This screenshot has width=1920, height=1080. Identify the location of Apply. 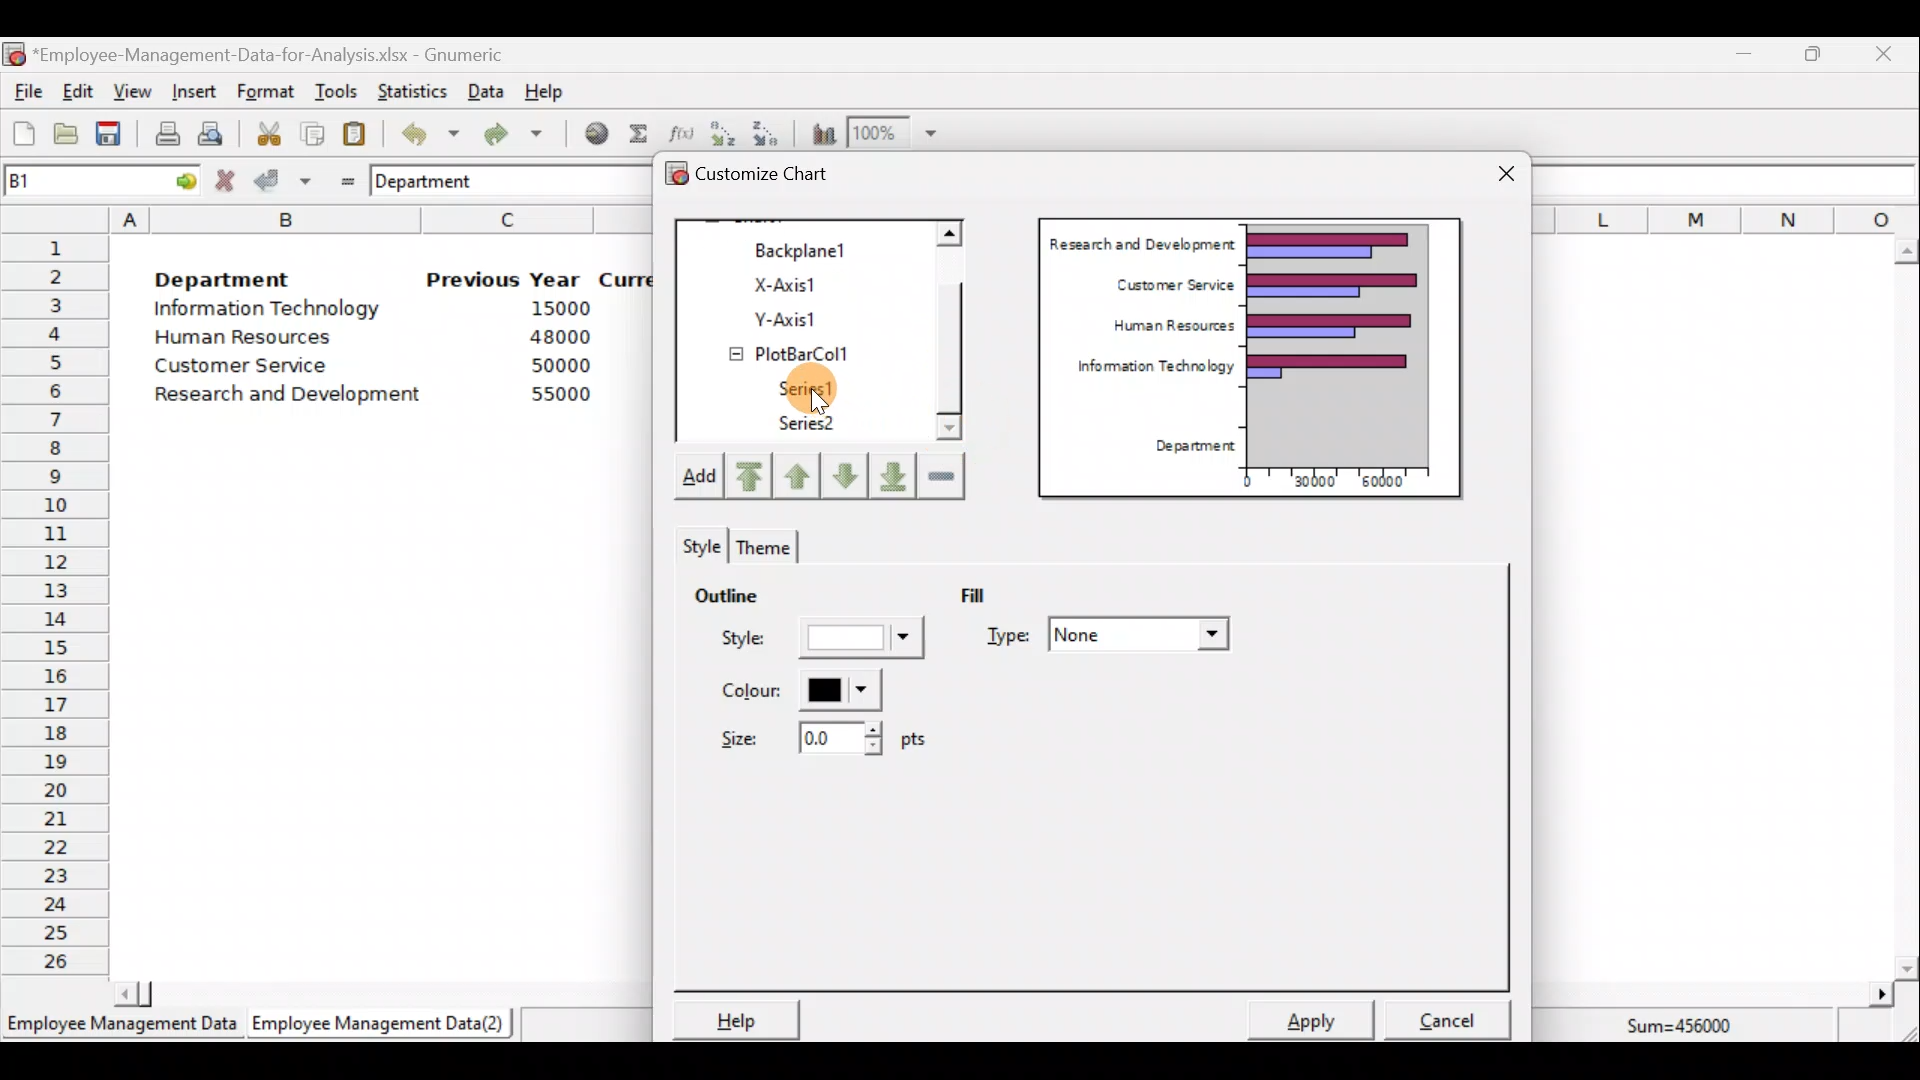
(1320, 1018).